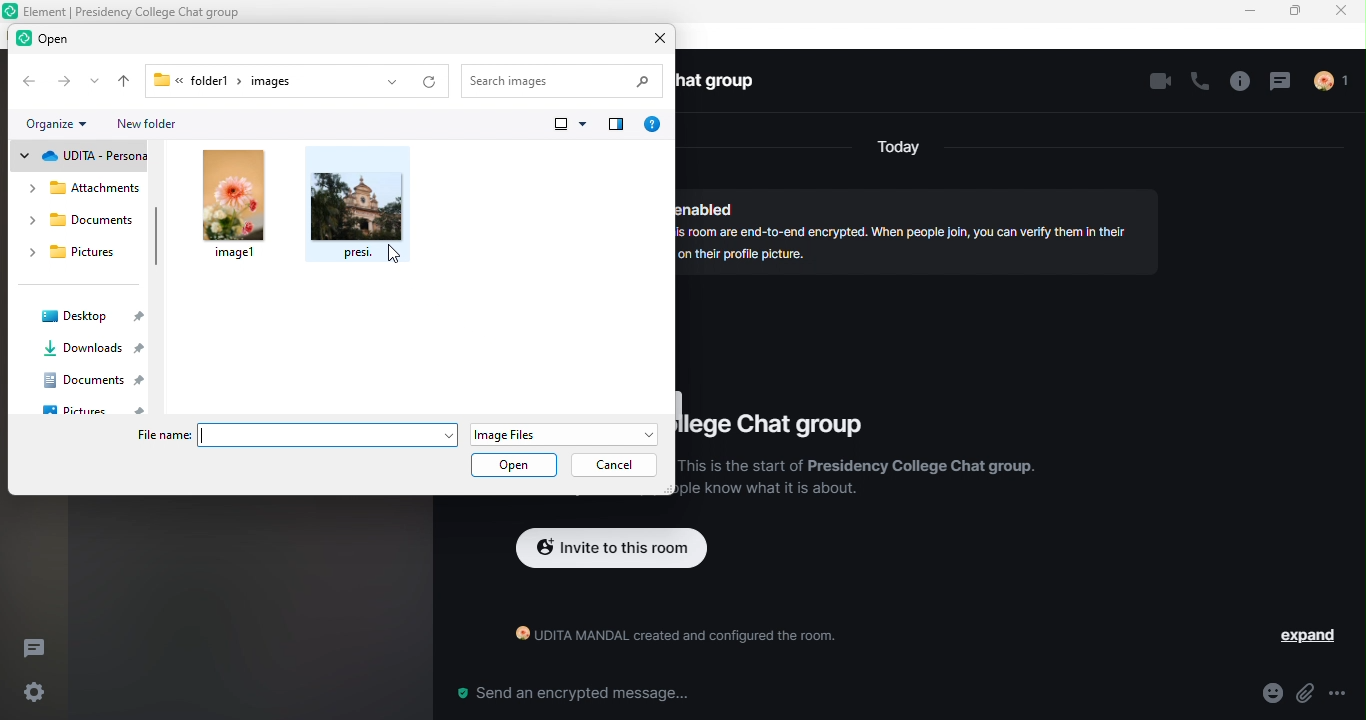 Image resolution: width=1366 pixels, height=720 pixels. Describe the element at coordinates (1314, 694) in the screenshot. I see `attachment` at that location.